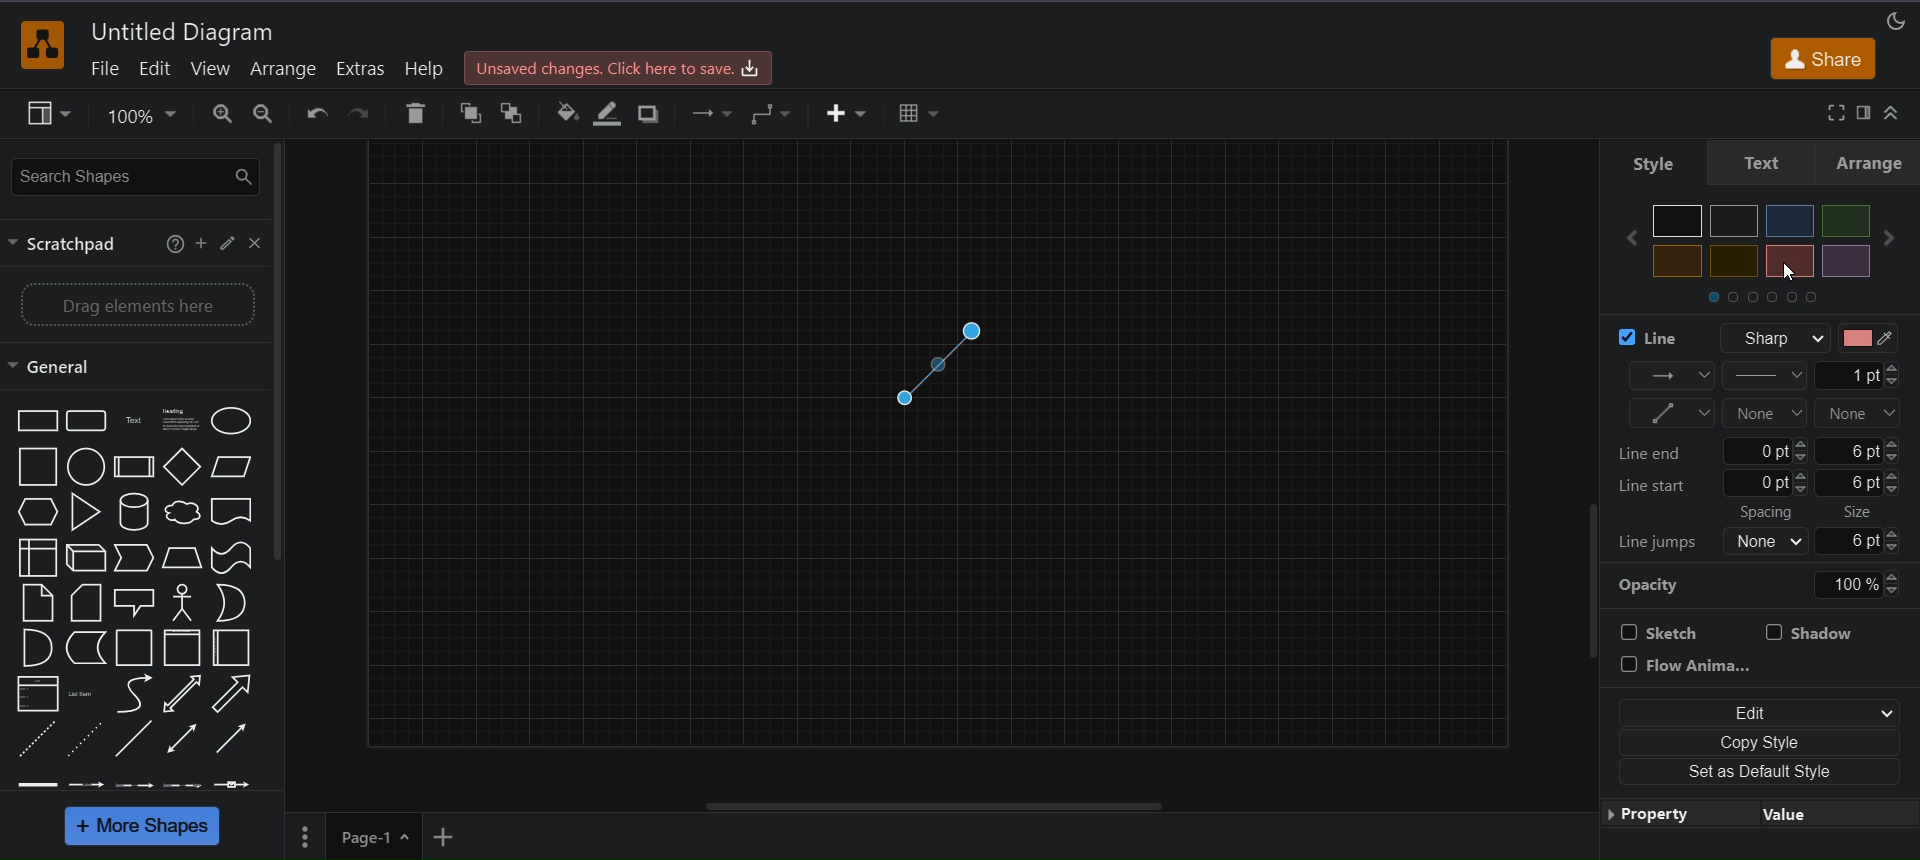 Image resolution: width=1920 pixels, height=860 pixels. Describe the element at coordinates (424, 67) in the screenshot. I see `help` at that location.